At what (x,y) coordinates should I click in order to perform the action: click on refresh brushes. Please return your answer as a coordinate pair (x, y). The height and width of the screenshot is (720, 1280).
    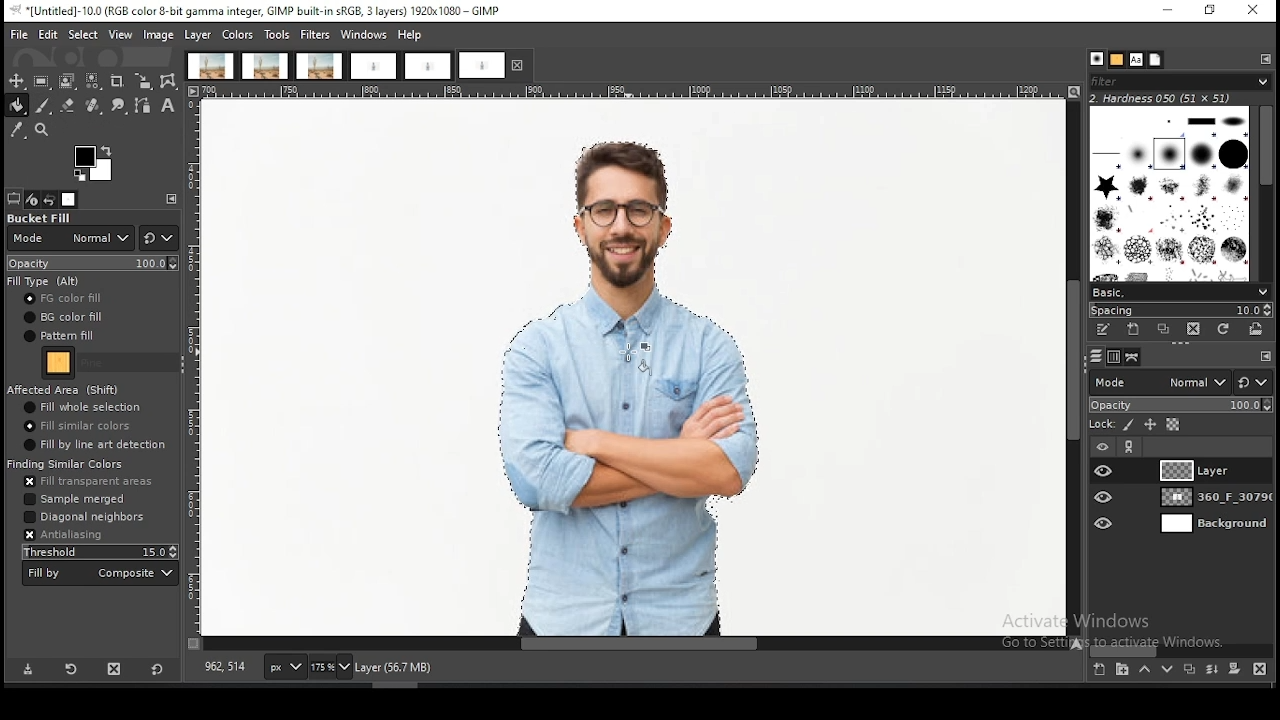
    Looking at the image, I should click on (1221, 330).